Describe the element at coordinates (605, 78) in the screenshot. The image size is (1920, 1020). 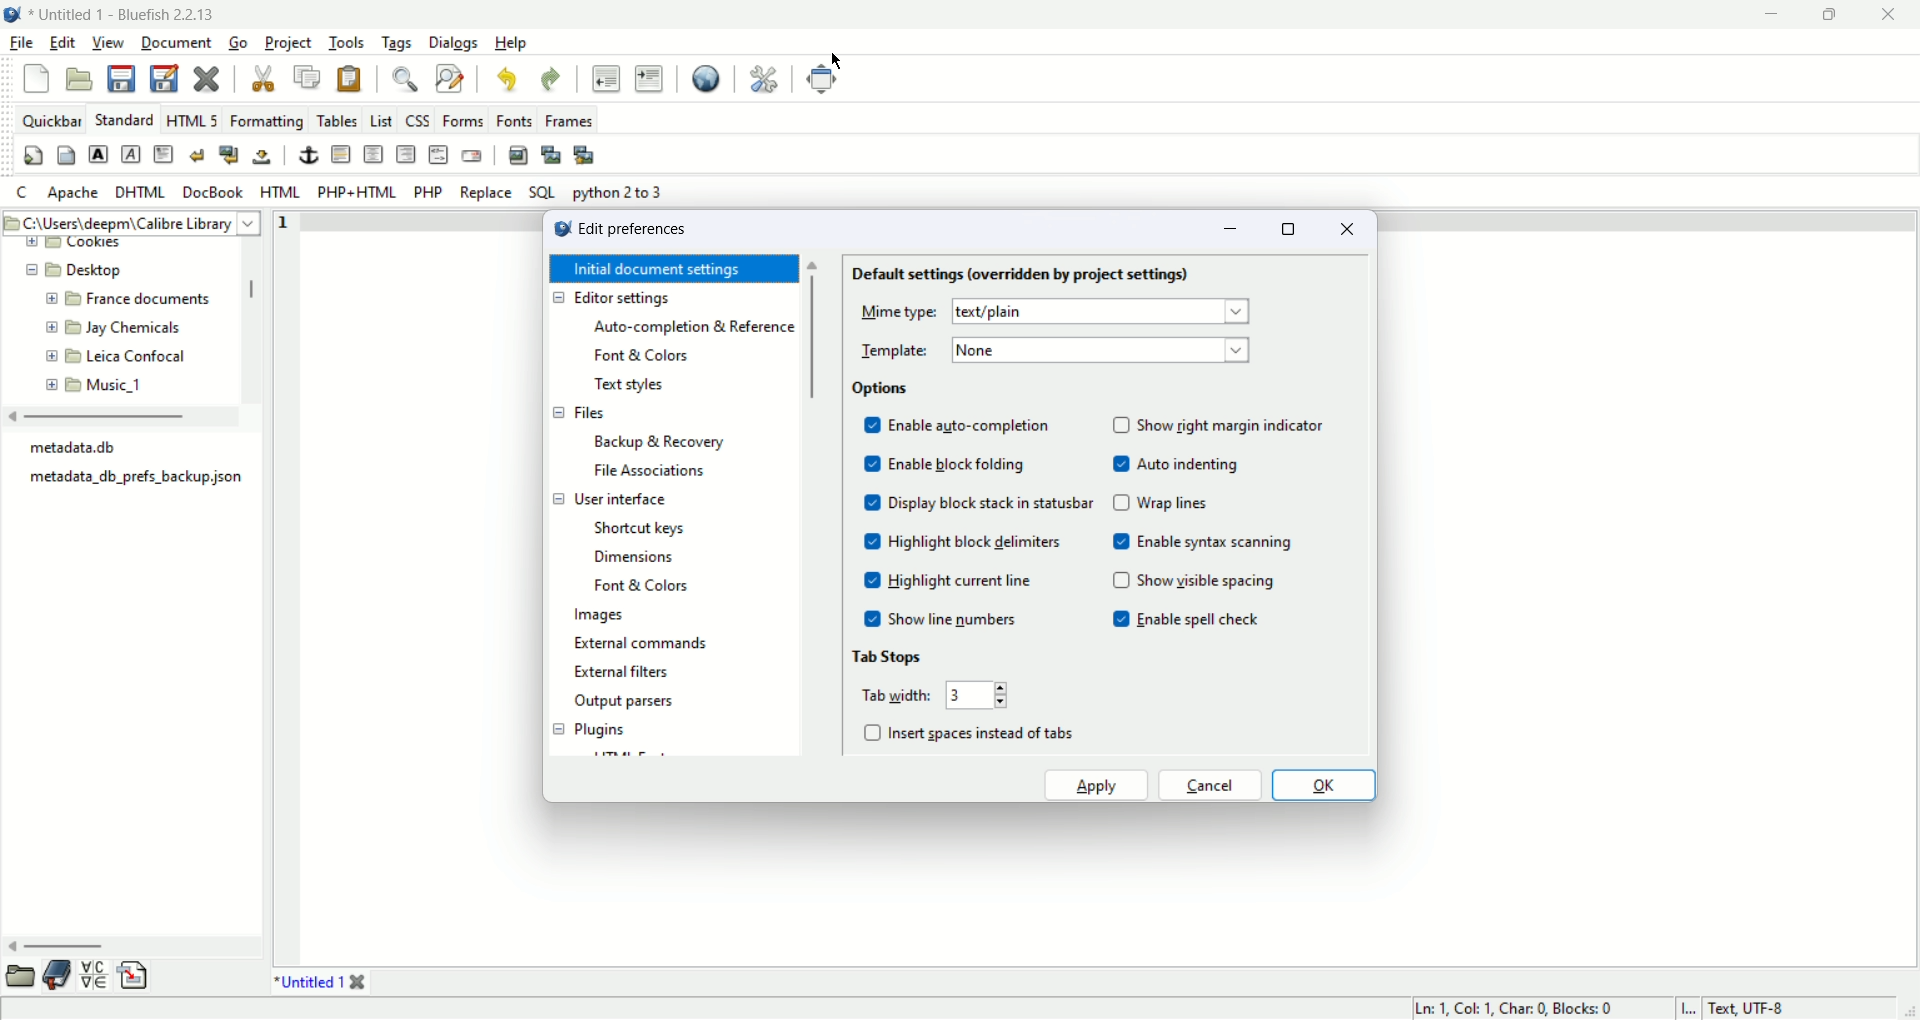
I see `unindent` at that location.